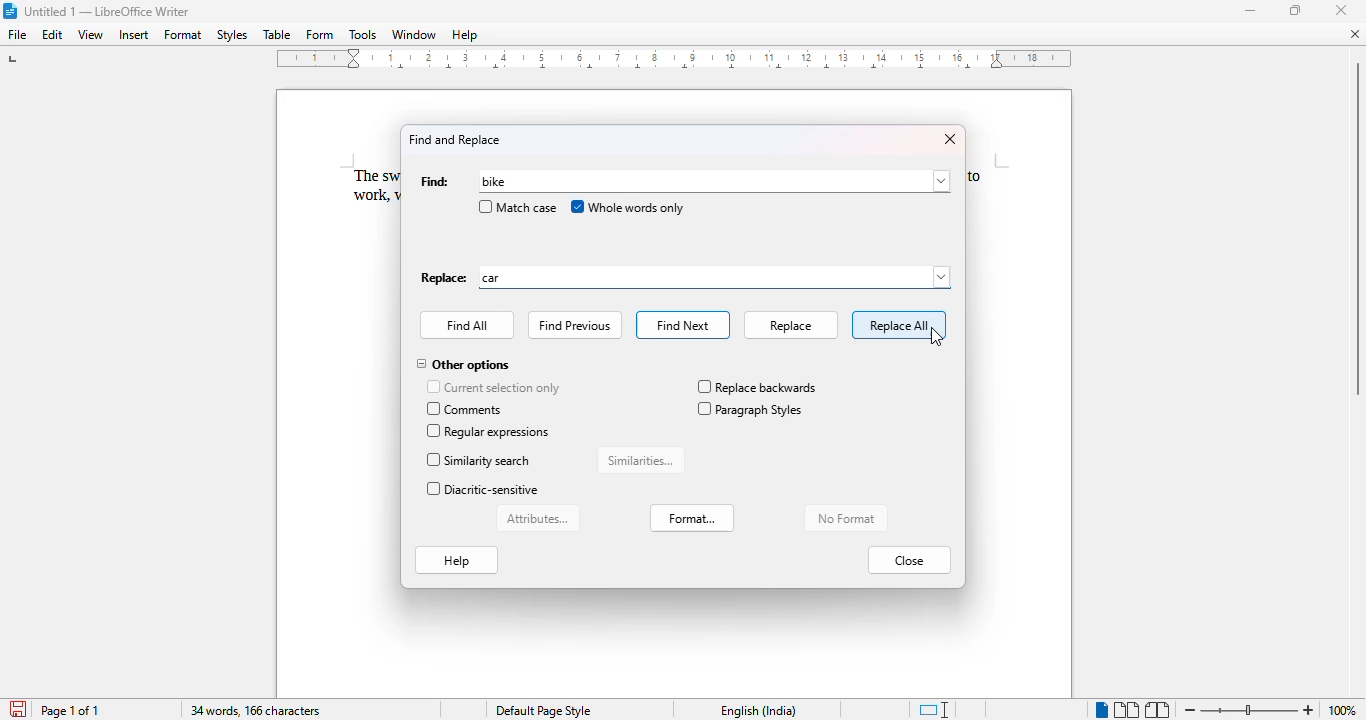 The height and width of the screenshot is (720, 1366). What do you see at coordinates (1127, 710) in the screenshot?
I see `multi-page view` at bounding box center [1127, 710].